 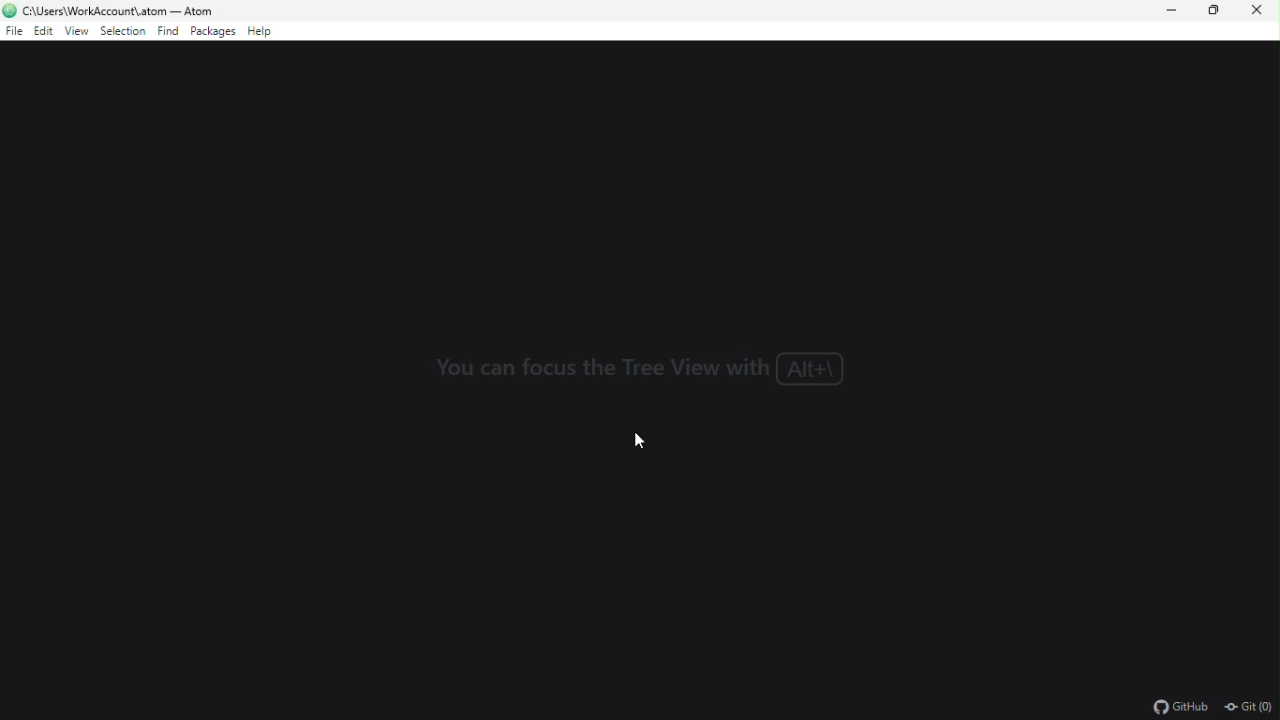 I want to click on git, so click(x=1246, y=704).